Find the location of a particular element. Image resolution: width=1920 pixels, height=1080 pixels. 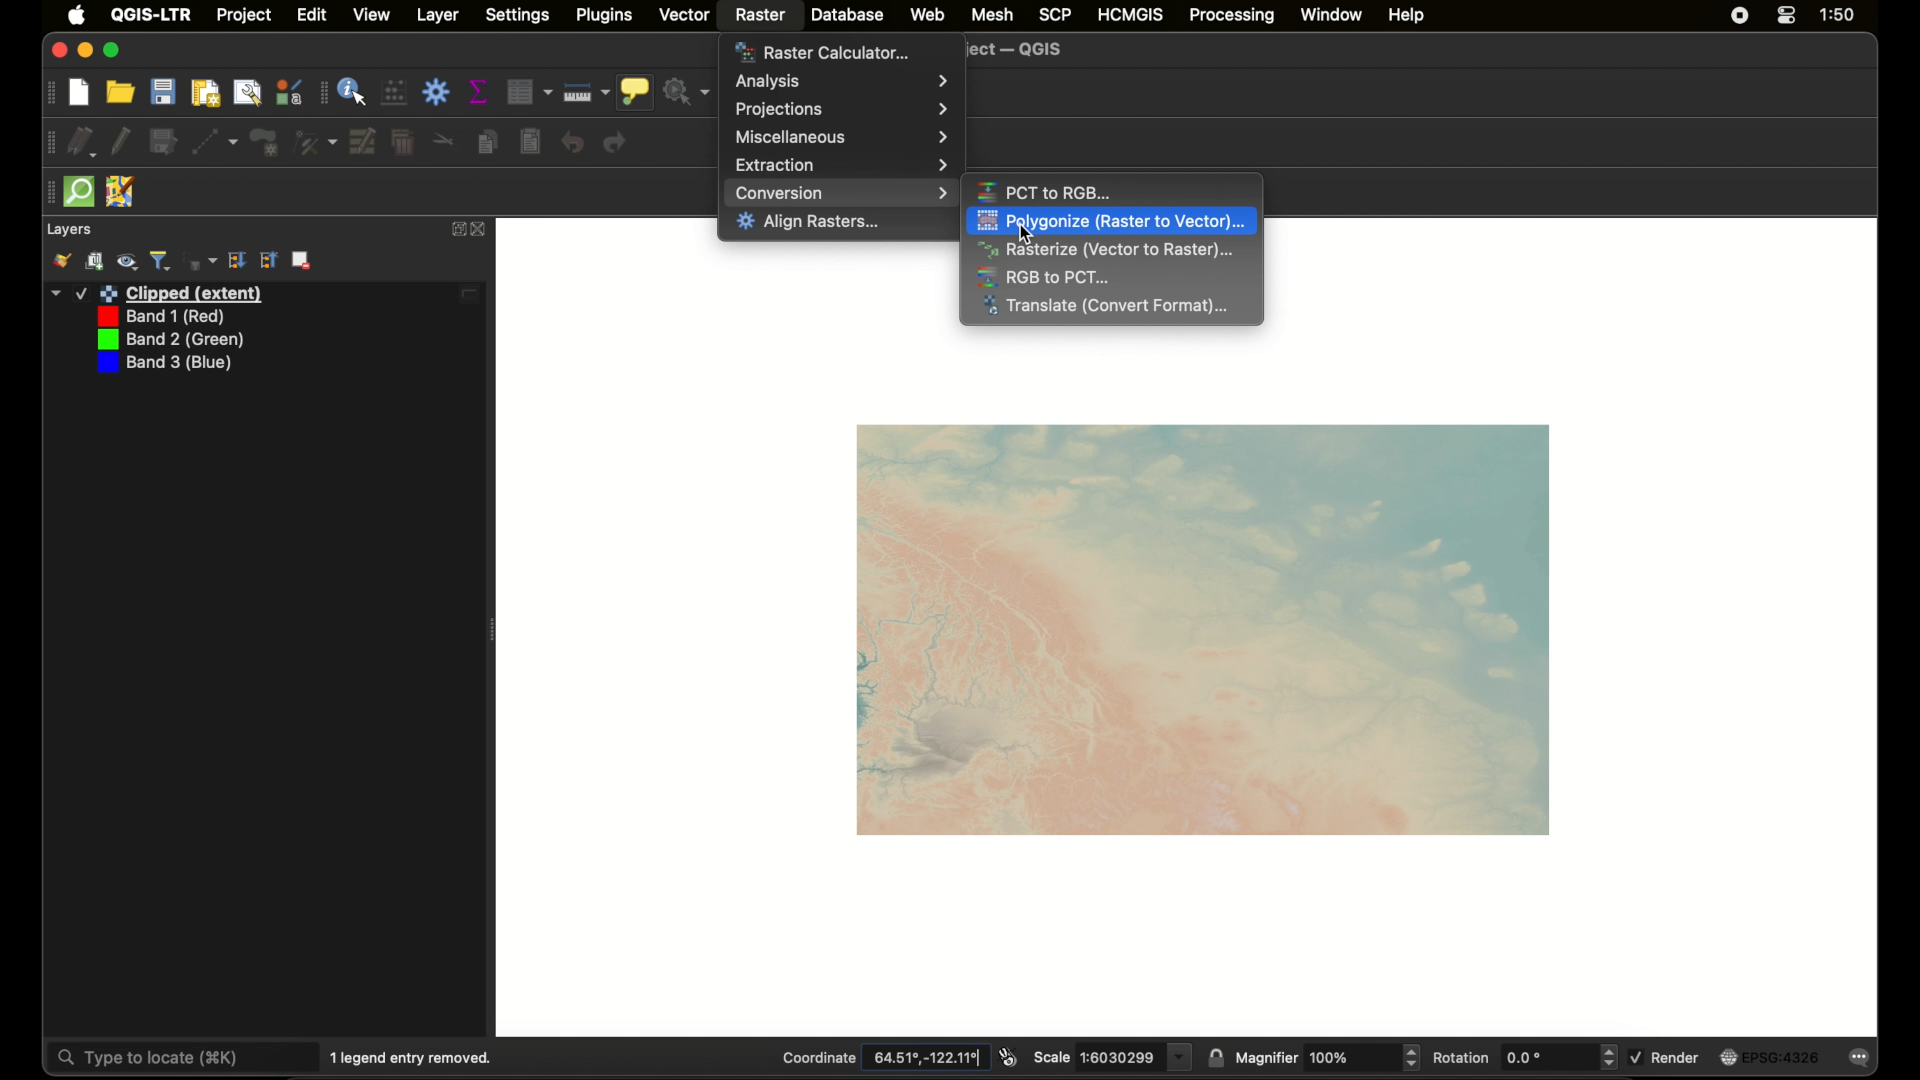

layers is located at coordinates (68, 230).